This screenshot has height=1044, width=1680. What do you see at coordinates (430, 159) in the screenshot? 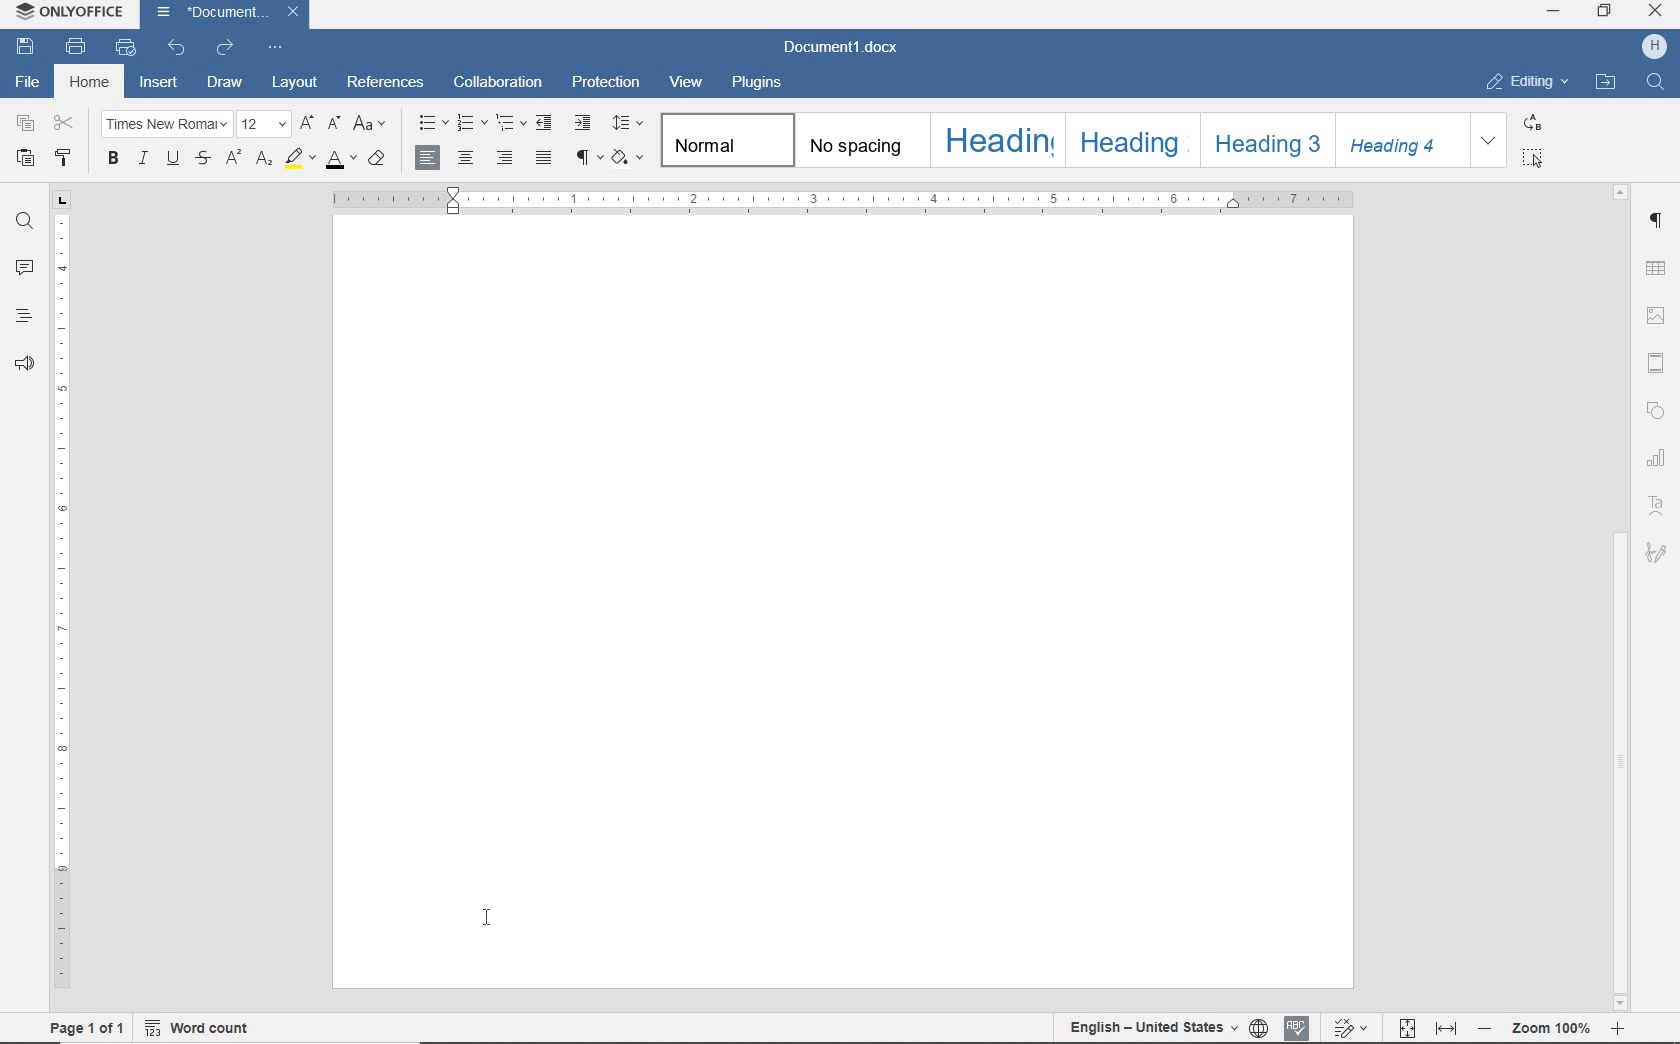
I see `ALIGN LEFT` at bounding box center [430, 159].